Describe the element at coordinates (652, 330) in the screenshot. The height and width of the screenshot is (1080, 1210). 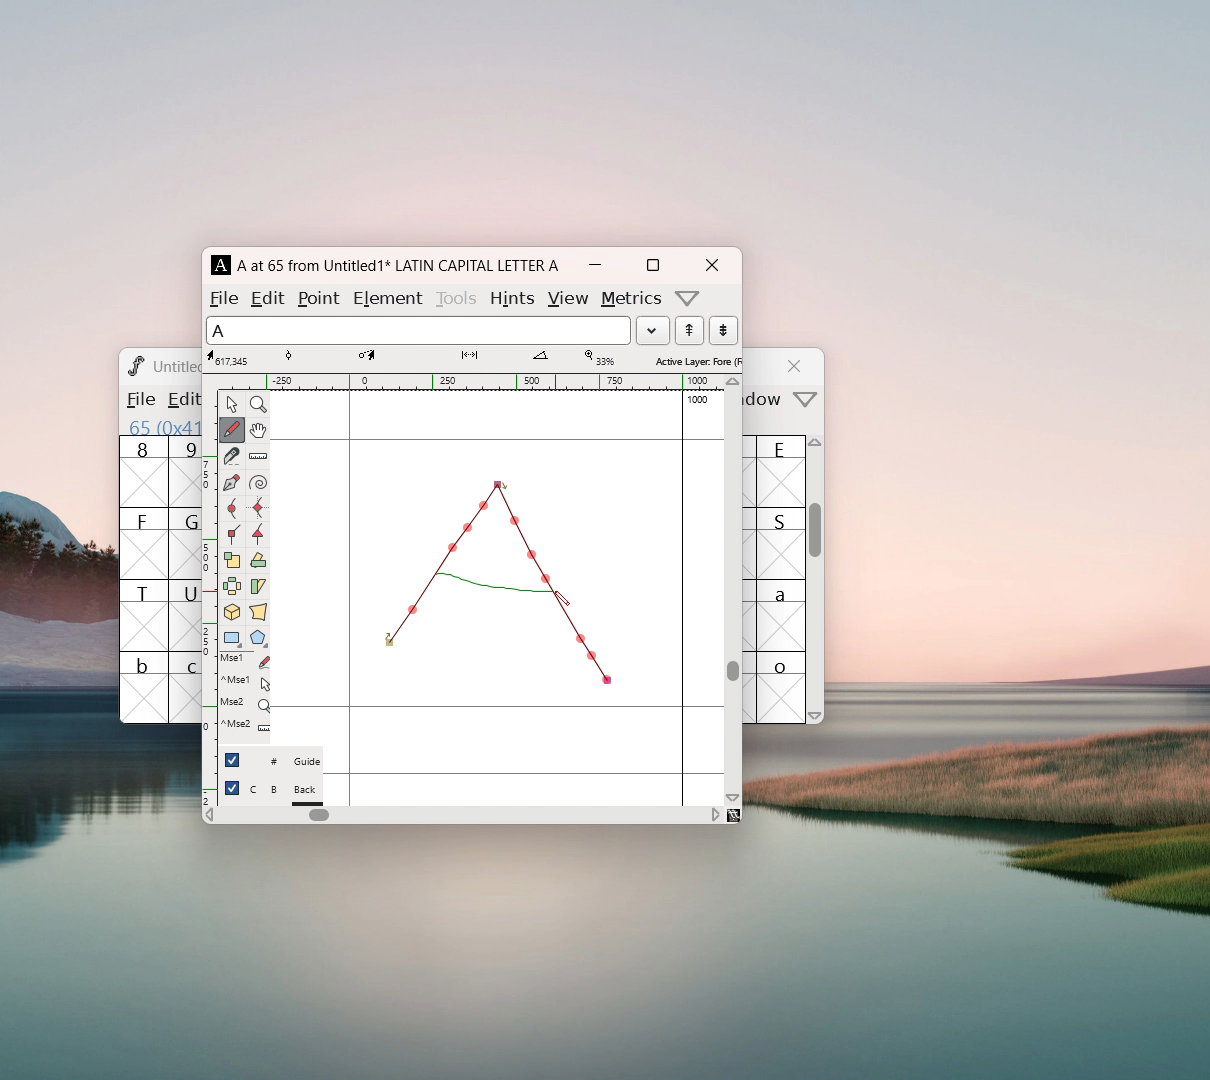
I see `load word list` at that location.